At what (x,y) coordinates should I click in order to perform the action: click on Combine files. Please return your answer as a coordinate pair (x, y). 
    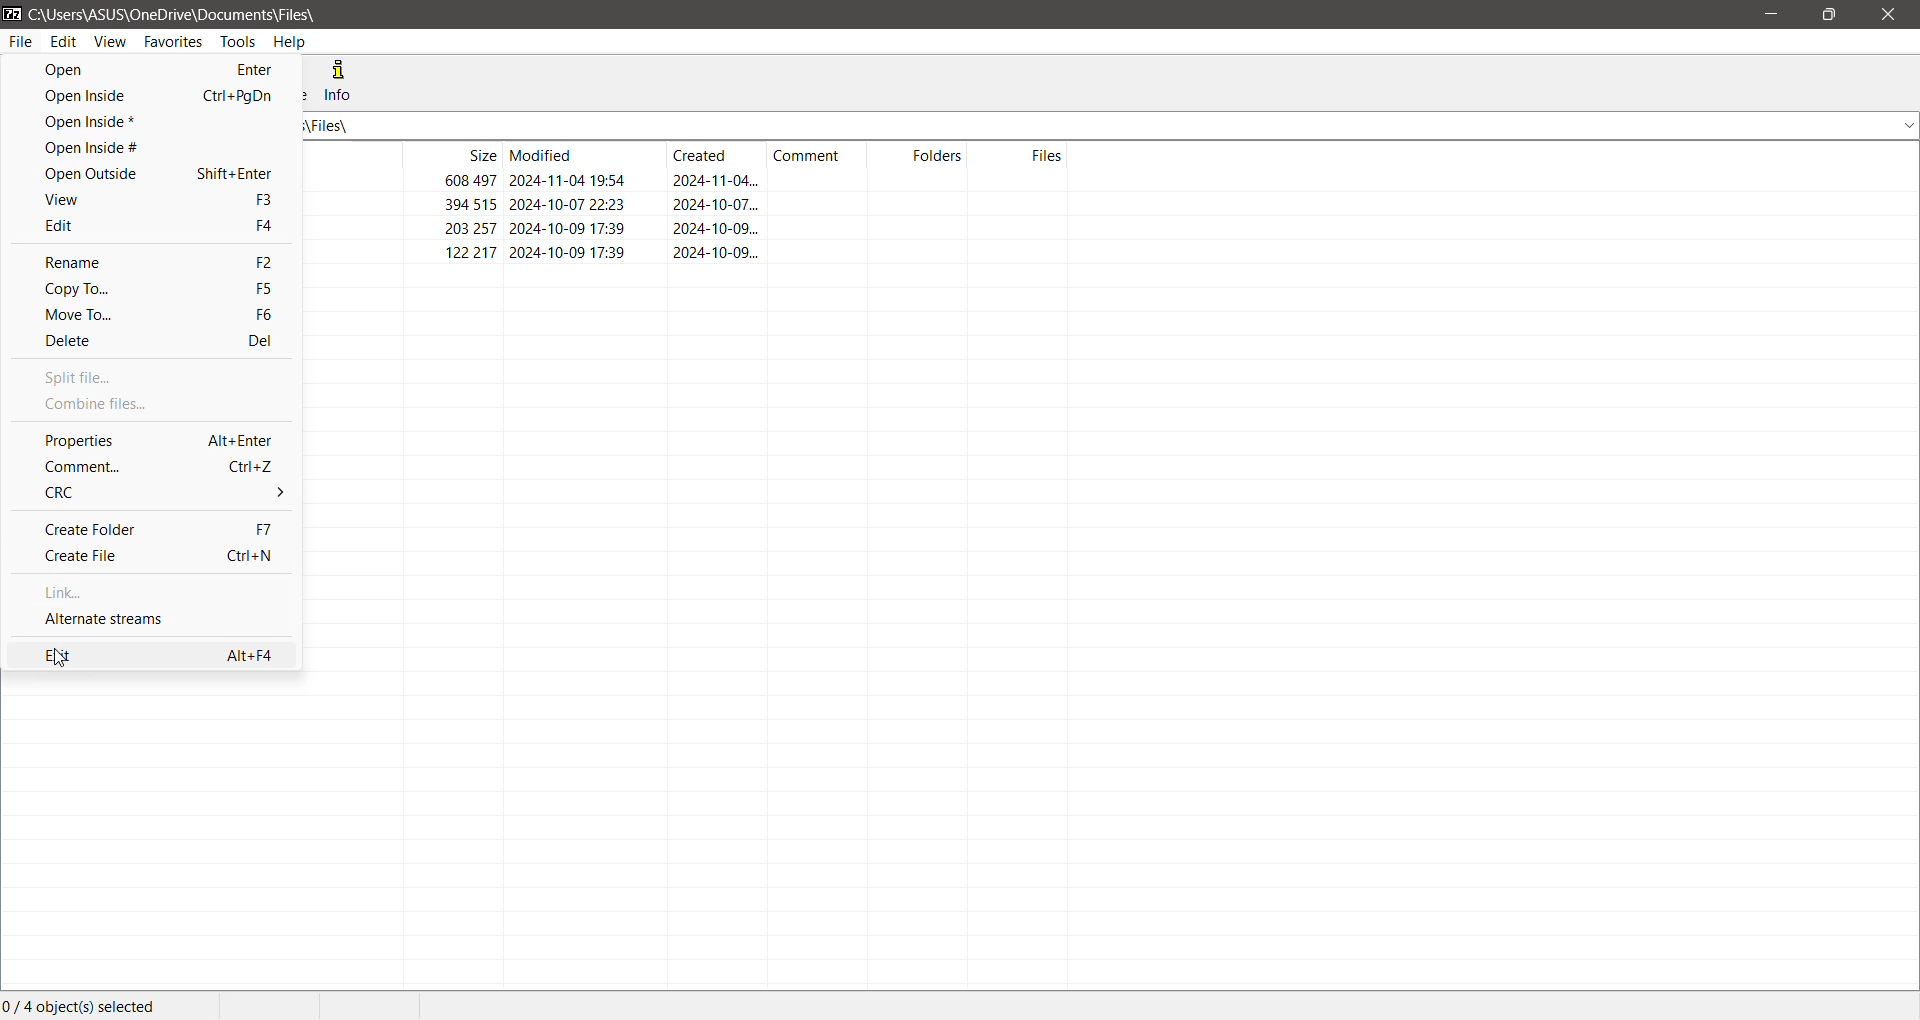
    Looking at the image, I should click on (107, 406).